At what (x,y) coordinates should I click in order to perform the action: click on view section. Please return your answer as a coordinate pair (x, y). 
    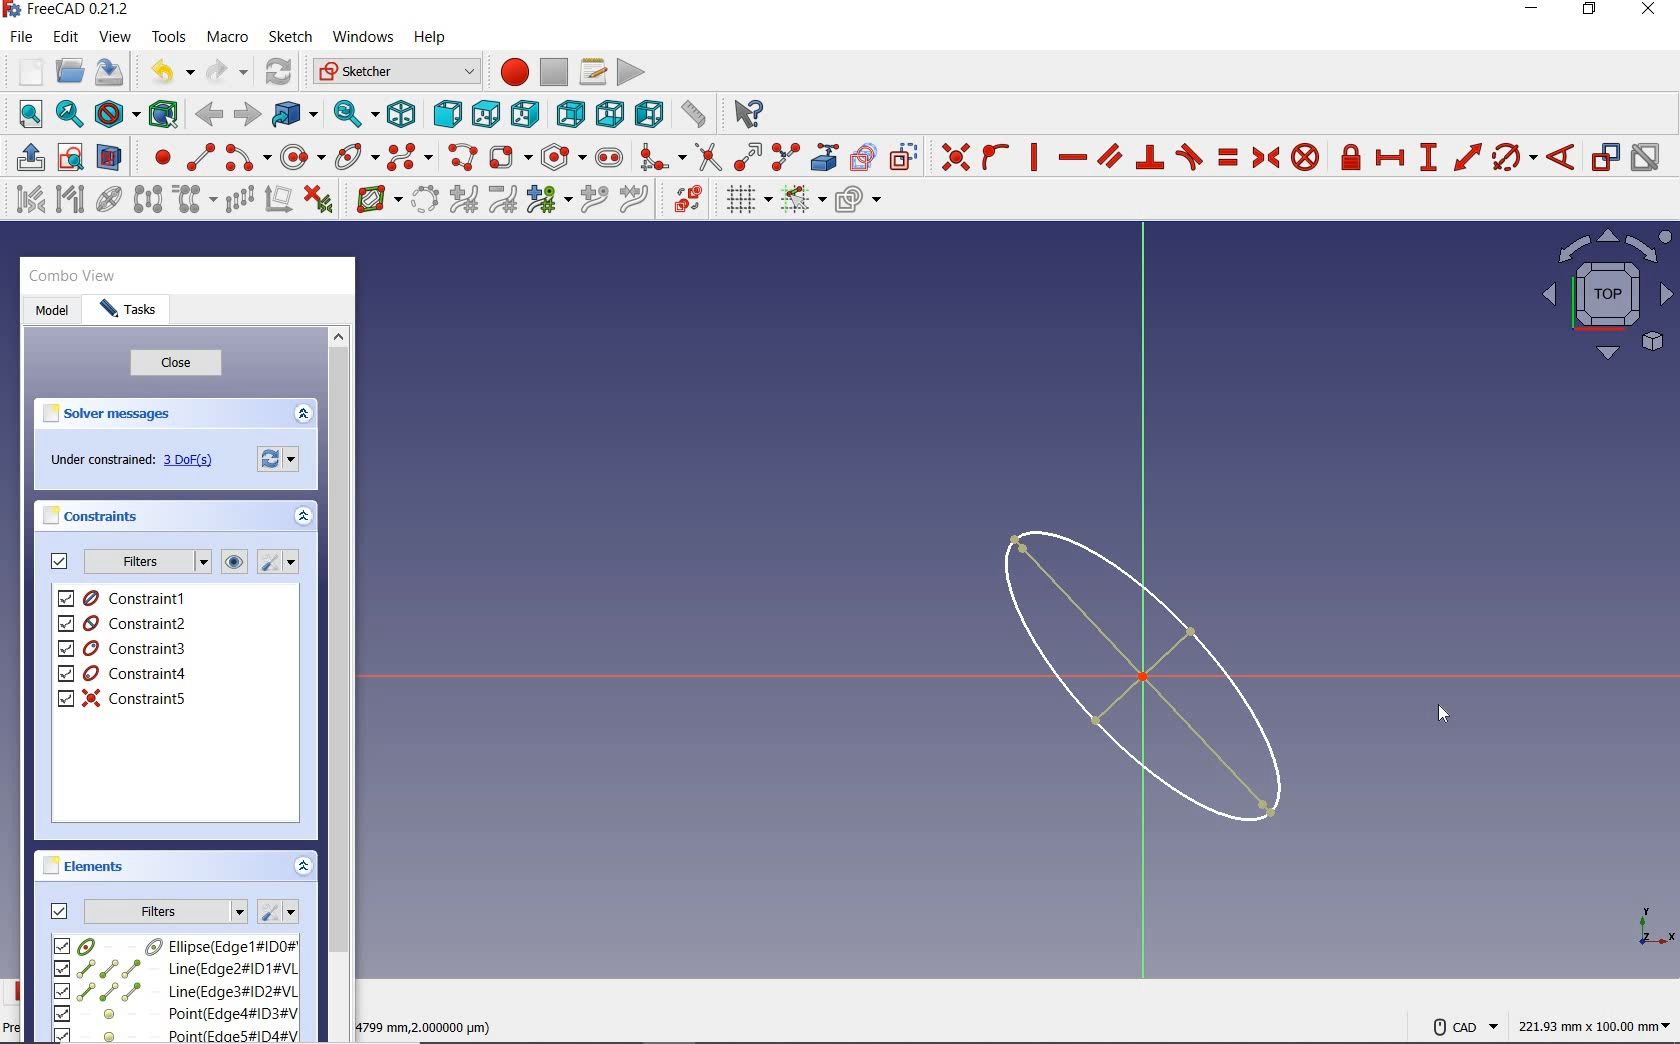
    Looking at the image, I should click on (113, 157).